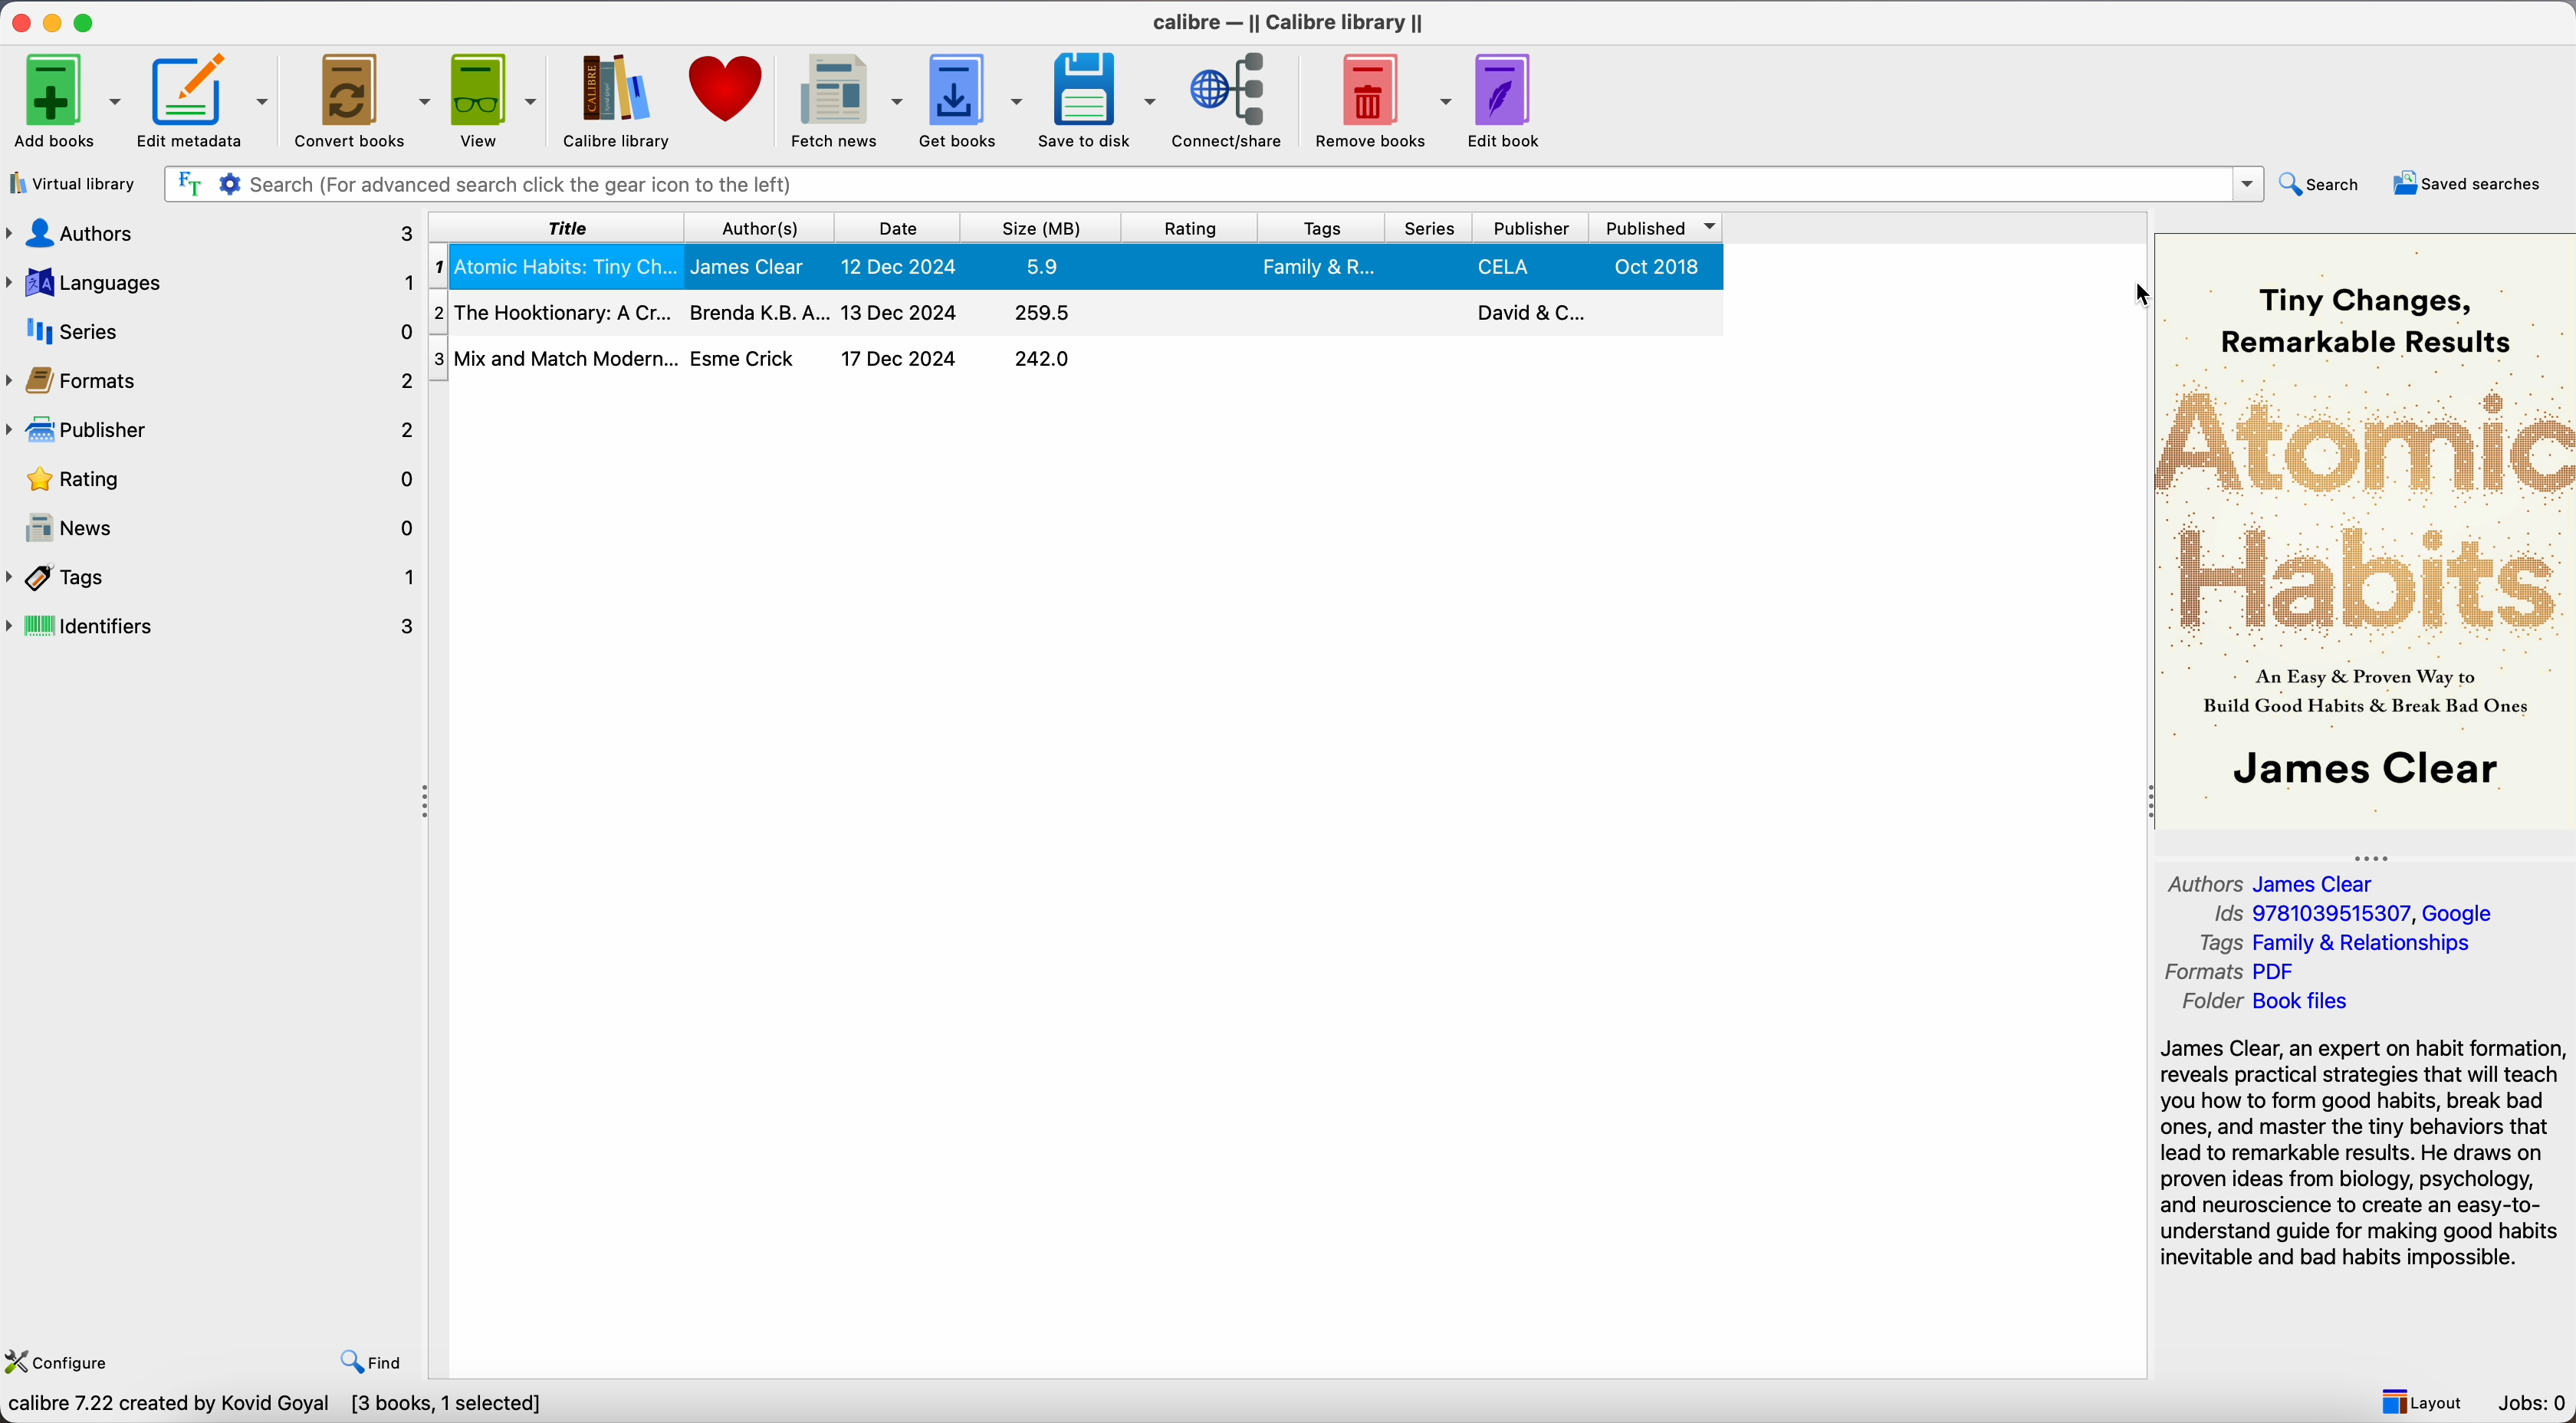 The width and height of the screenshot is (2576, 1423). What do you see at coordinates (557, 266) in the screenshot?
I see `Atomic Habits: Tiny Ch...` at bounding box center [557, 266].